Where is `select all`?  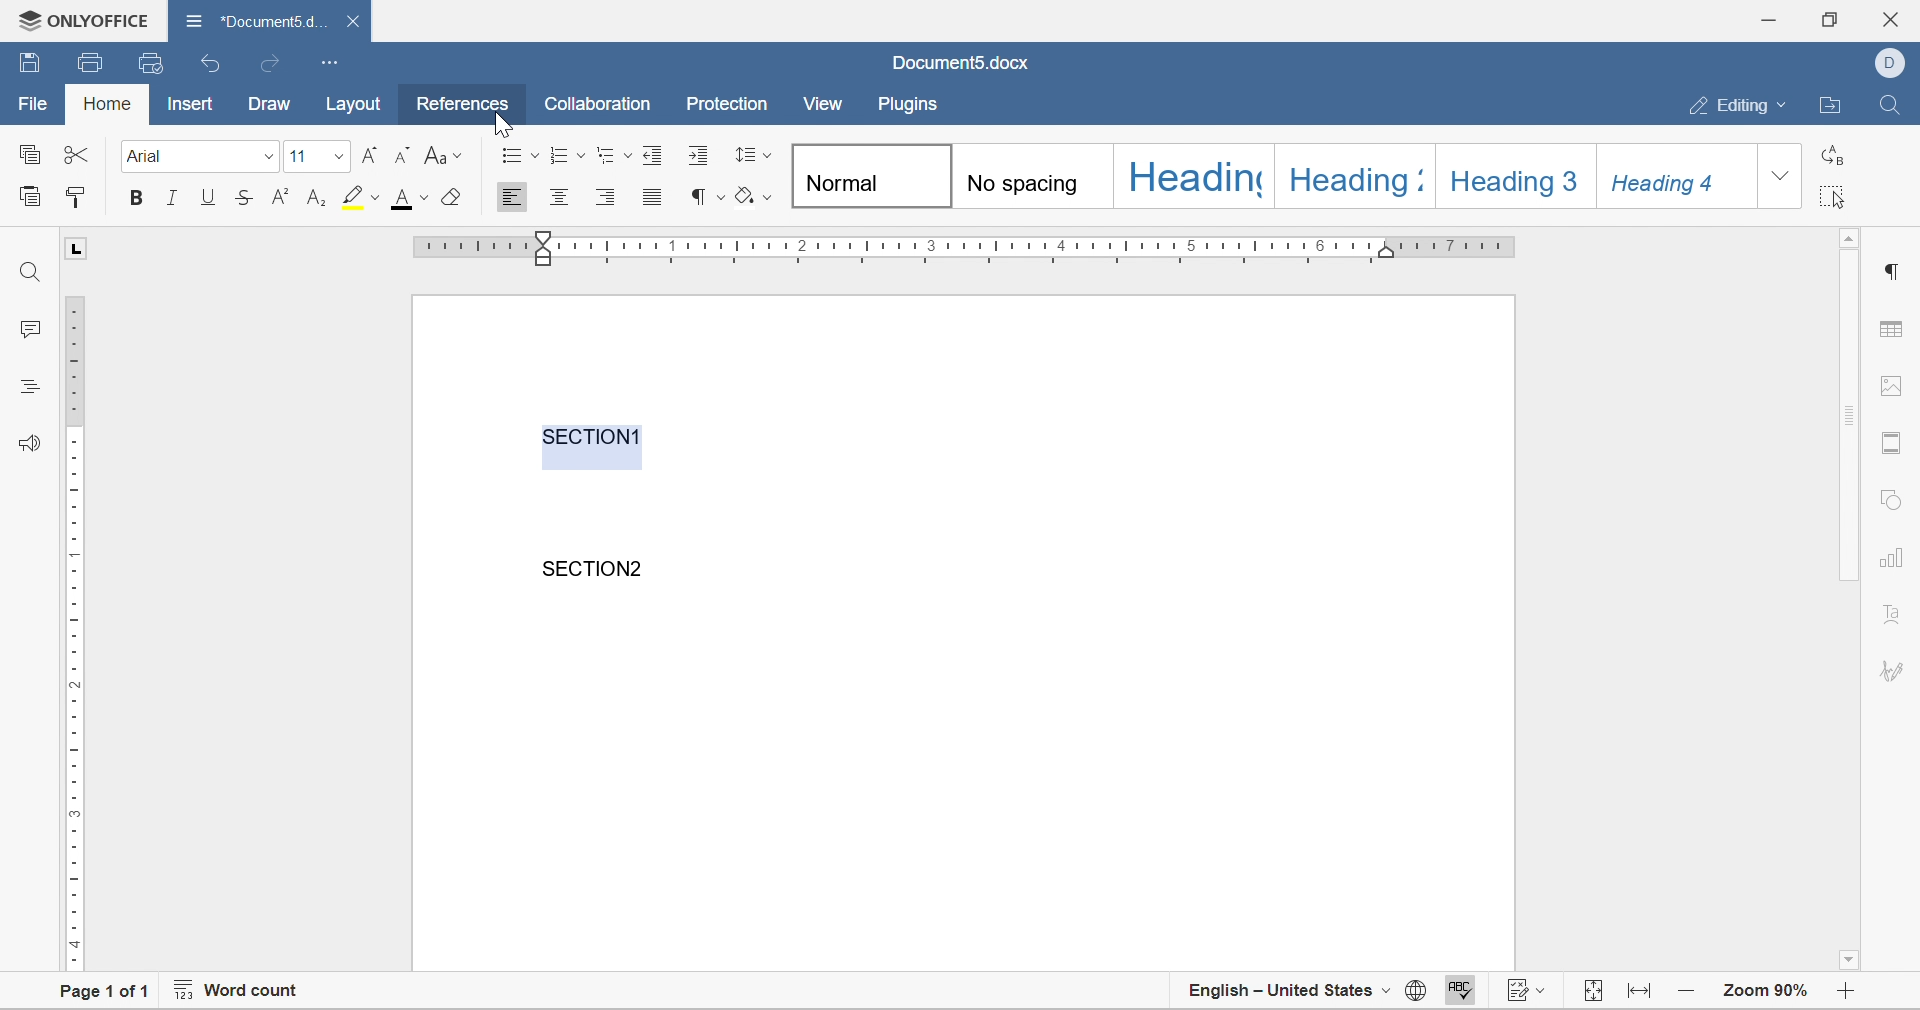 select all is located at coordinates (1833, 199).